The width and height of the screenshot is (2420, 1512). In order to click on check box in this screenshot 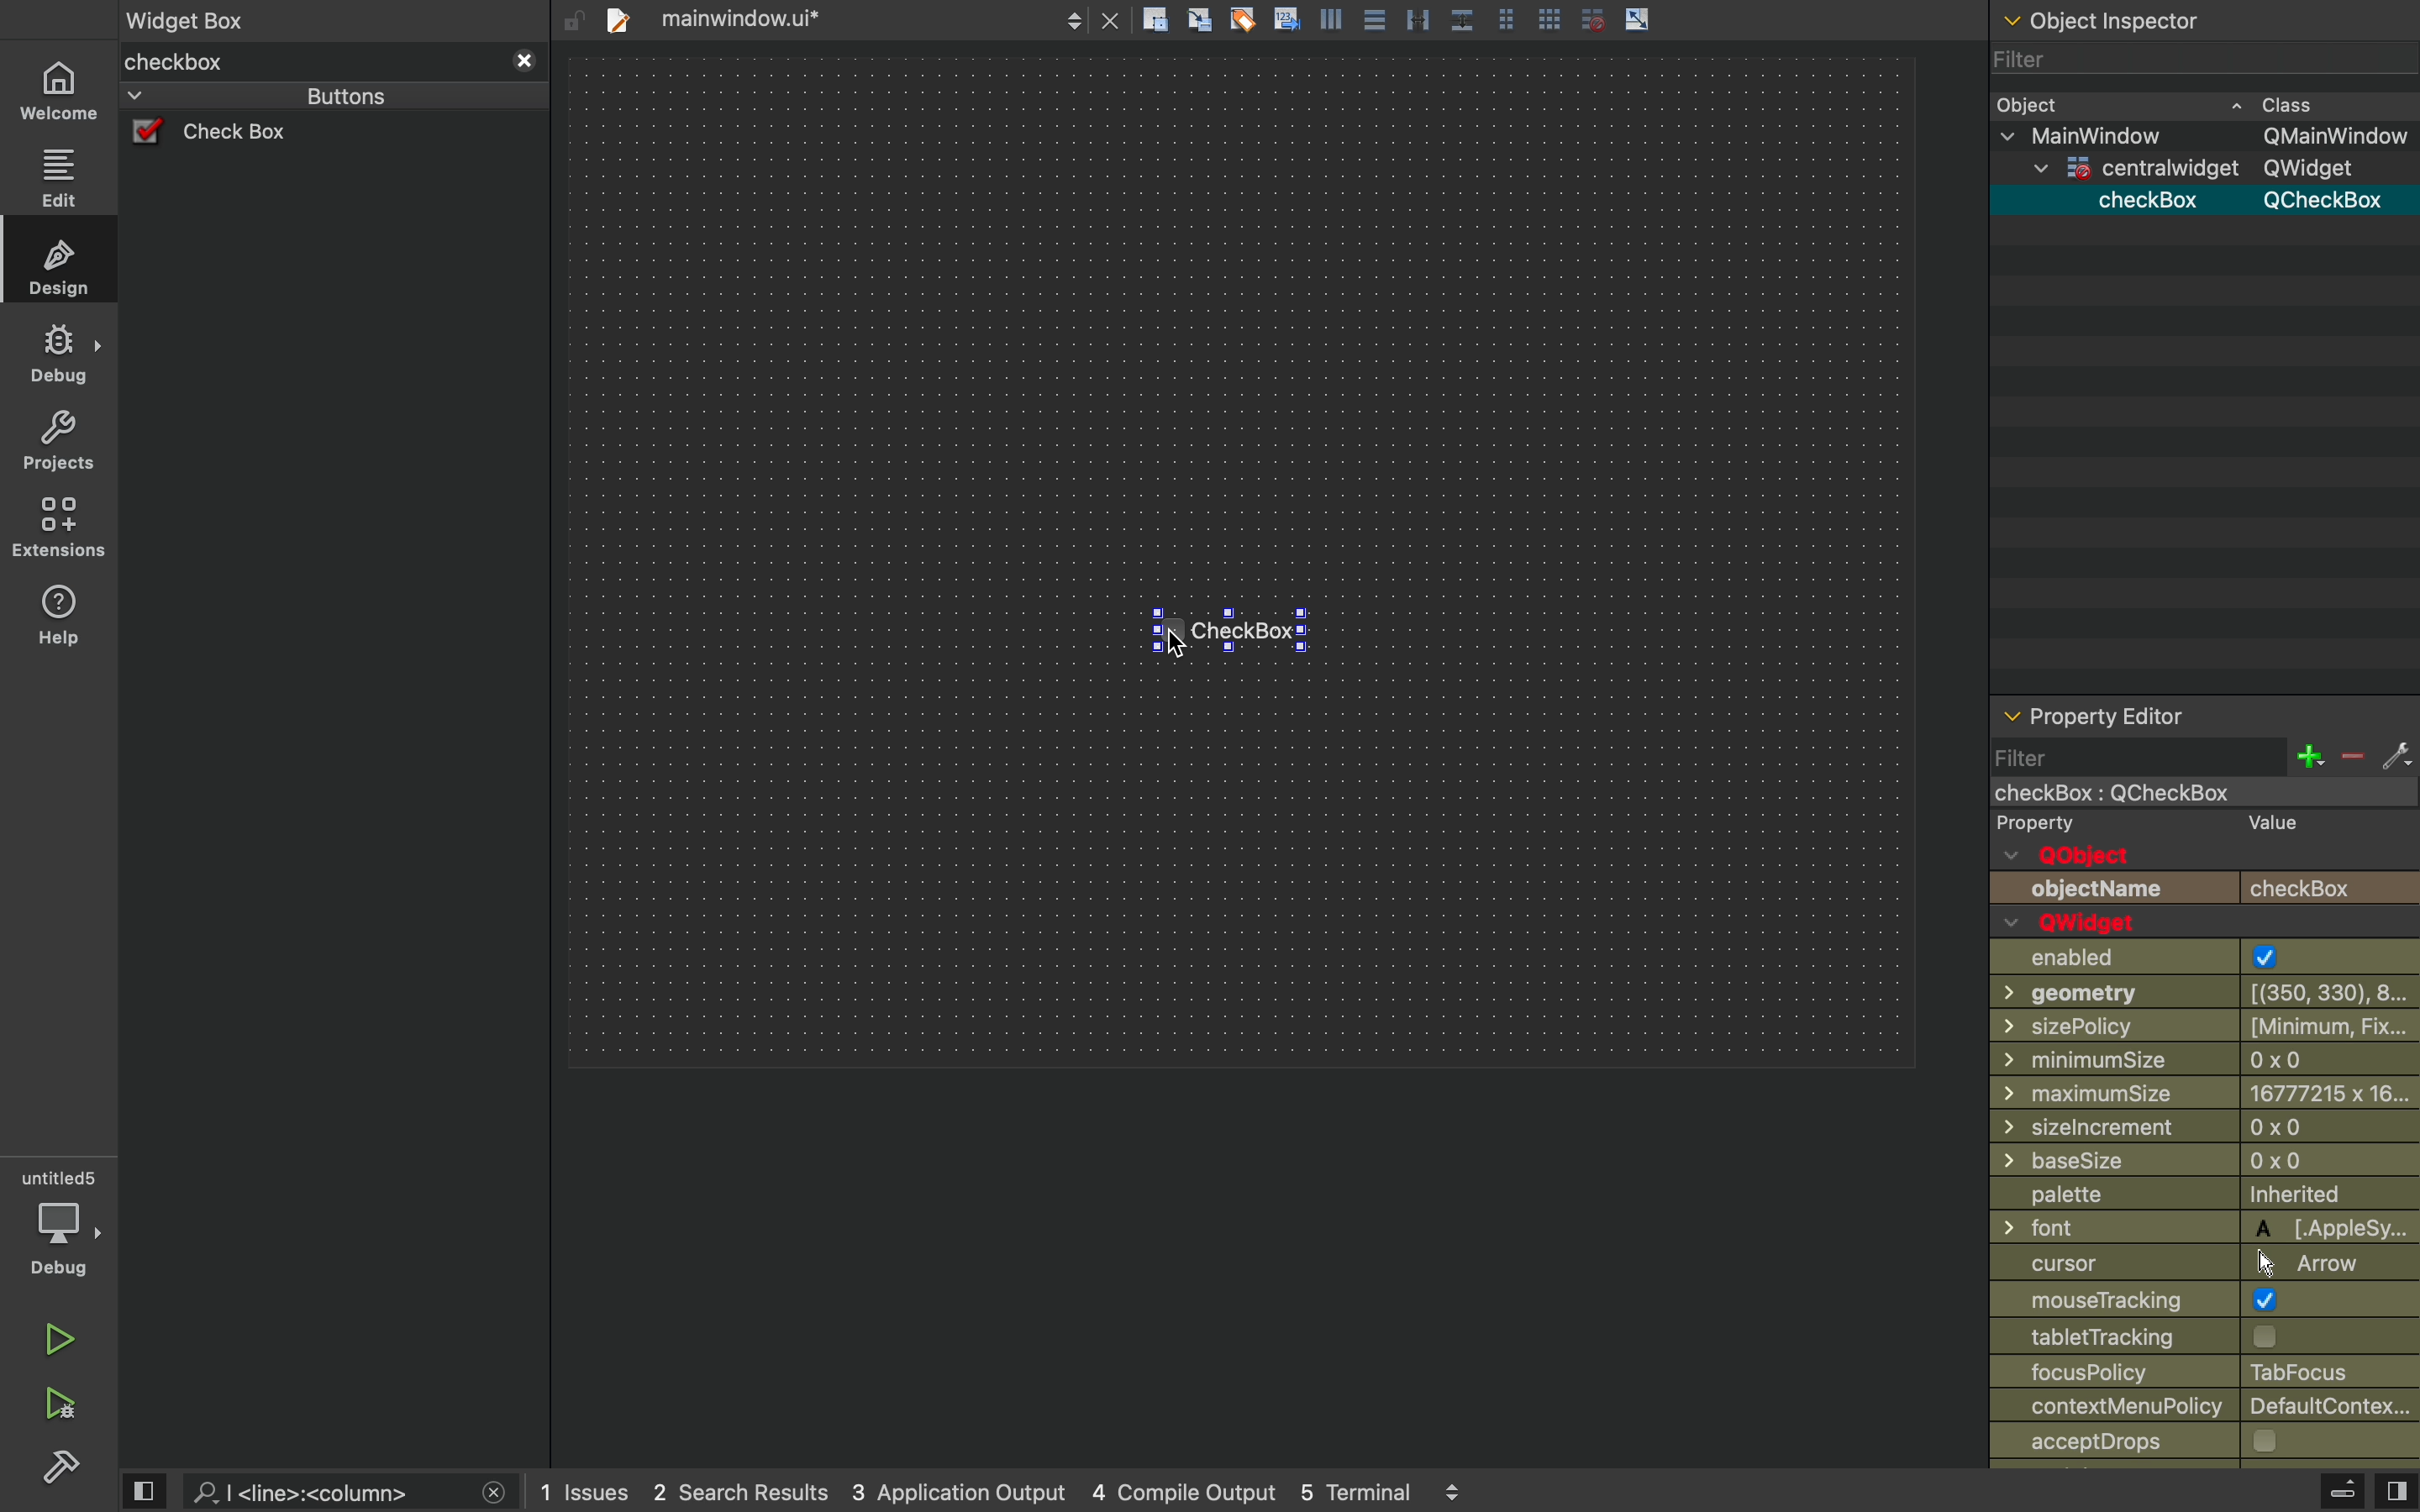, I will do `click(247, 134)`.